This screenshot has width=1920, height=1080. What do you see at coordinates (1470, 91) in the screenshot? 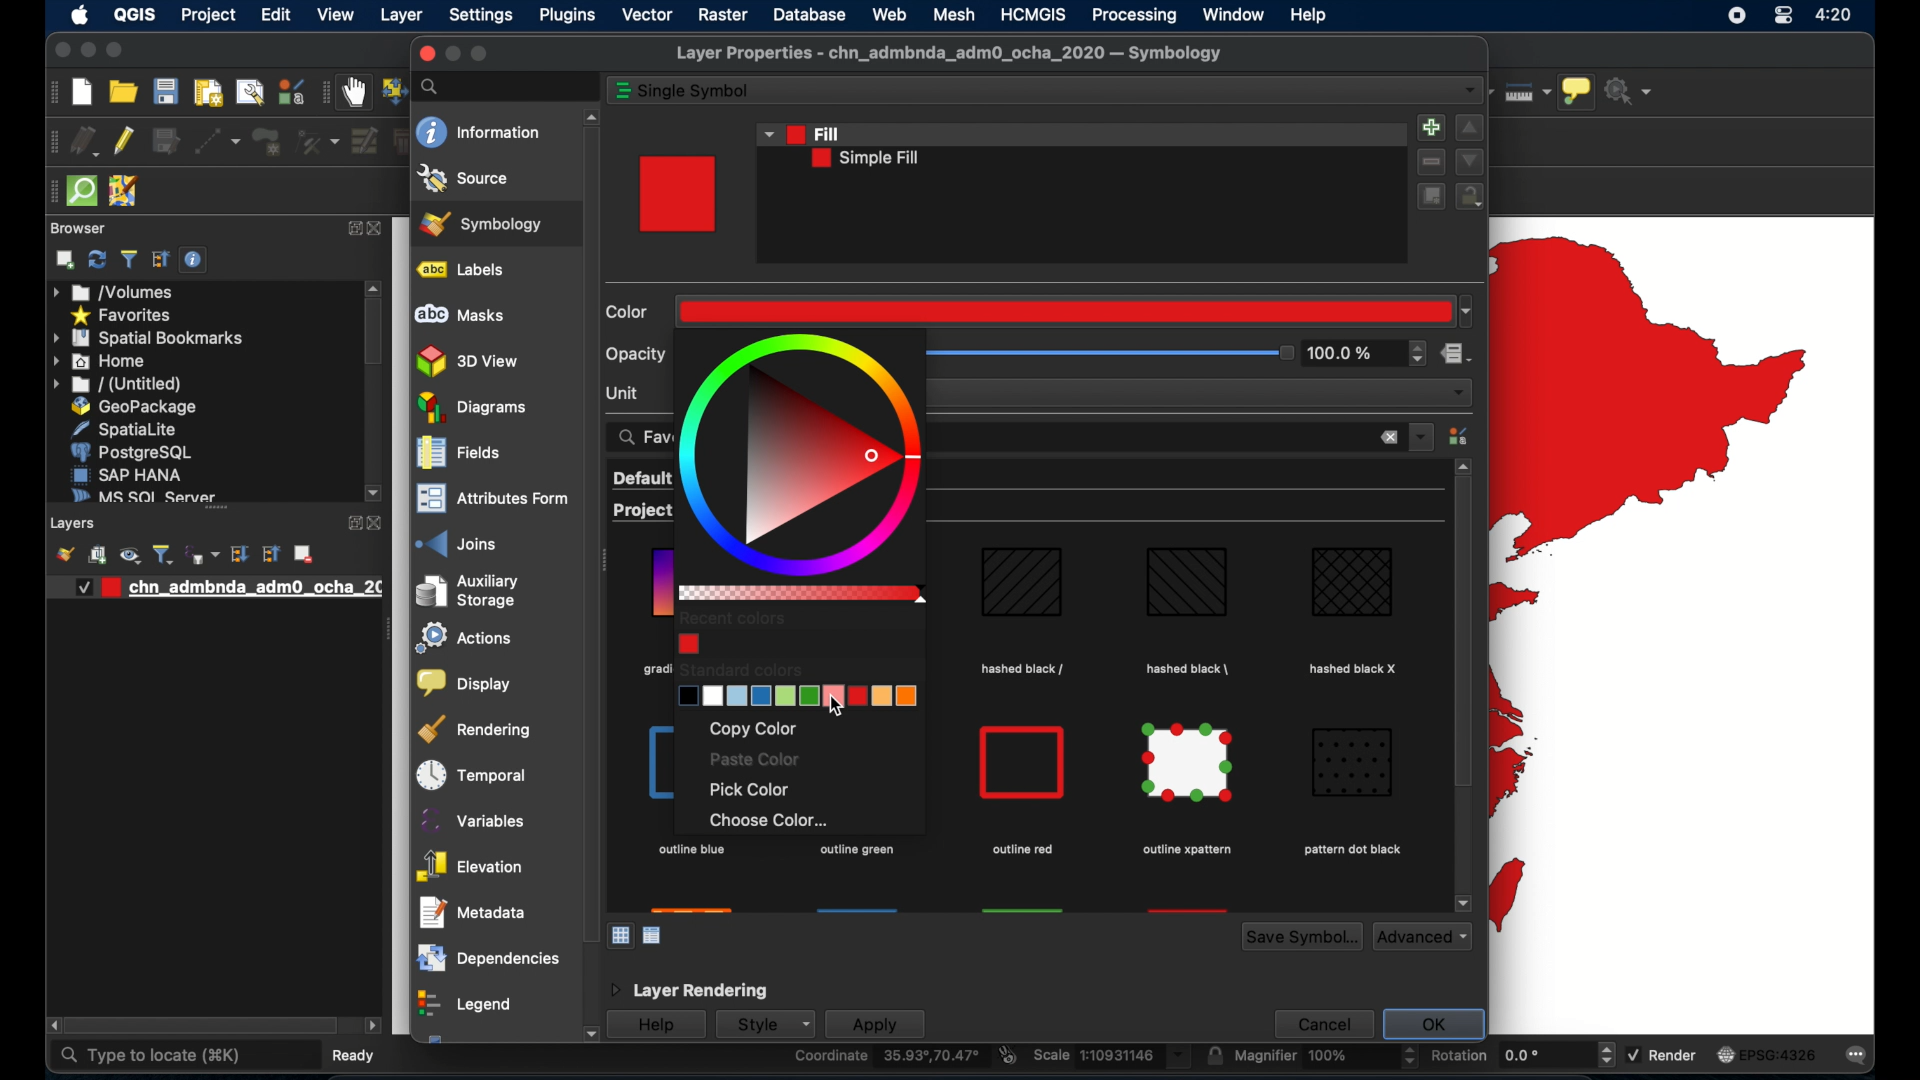
I see `single symbol dropdown menu` at bounding box center [1470, 91].